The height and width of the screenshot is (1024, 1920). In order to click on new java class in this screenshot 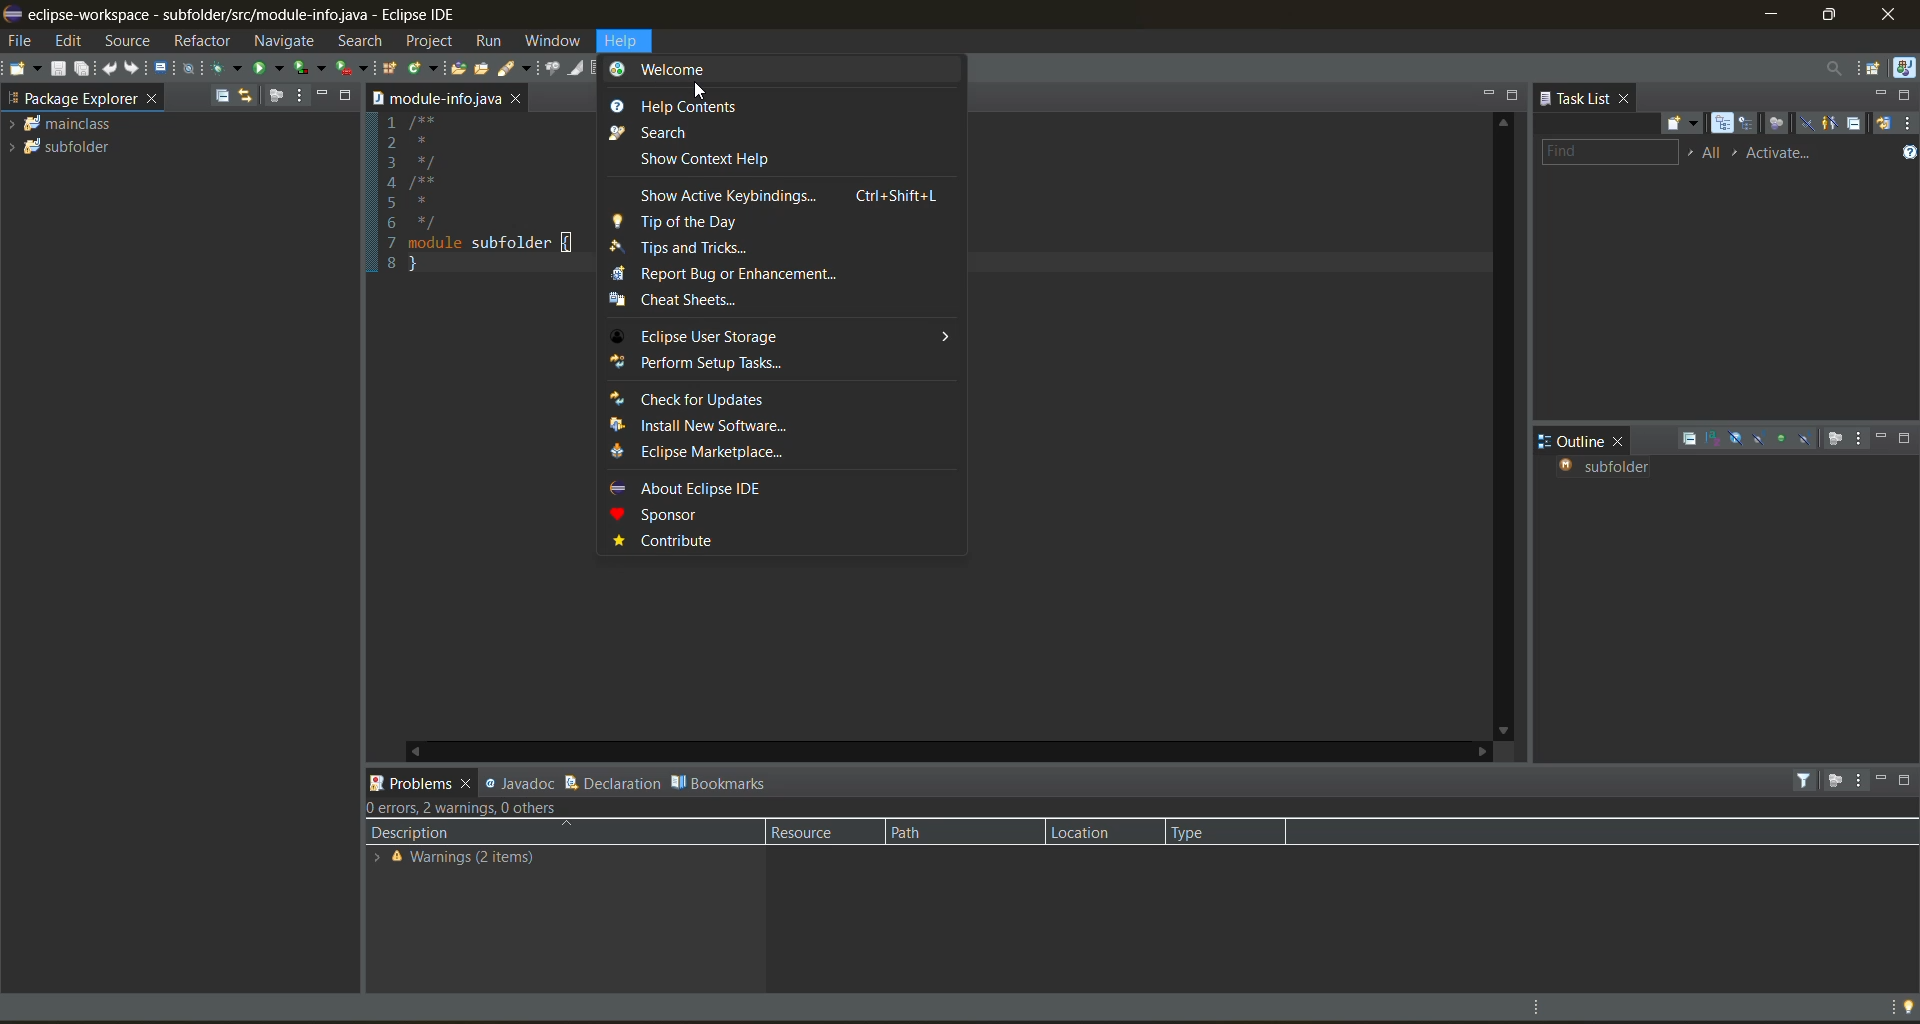, I will do `click(425, 68)`.